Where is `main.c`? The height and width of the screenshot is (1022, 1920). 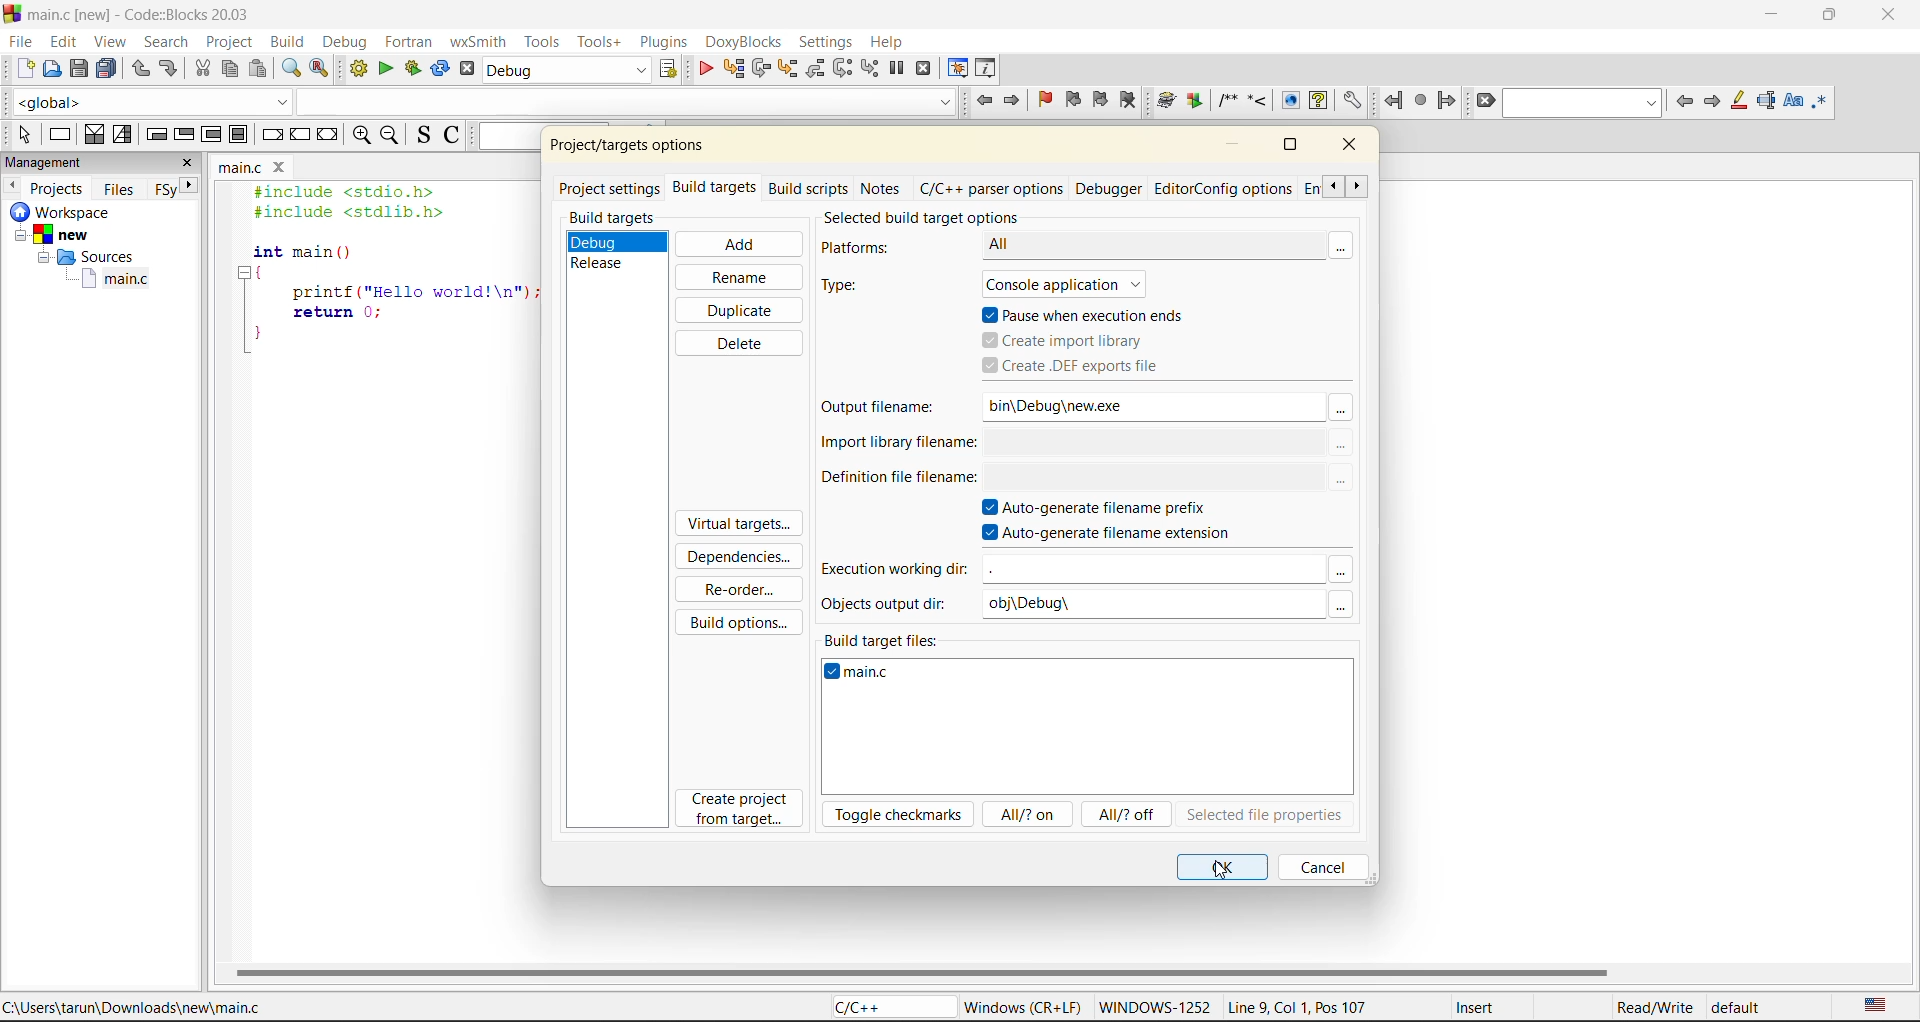 main.c is located at coordinates (120, 282).